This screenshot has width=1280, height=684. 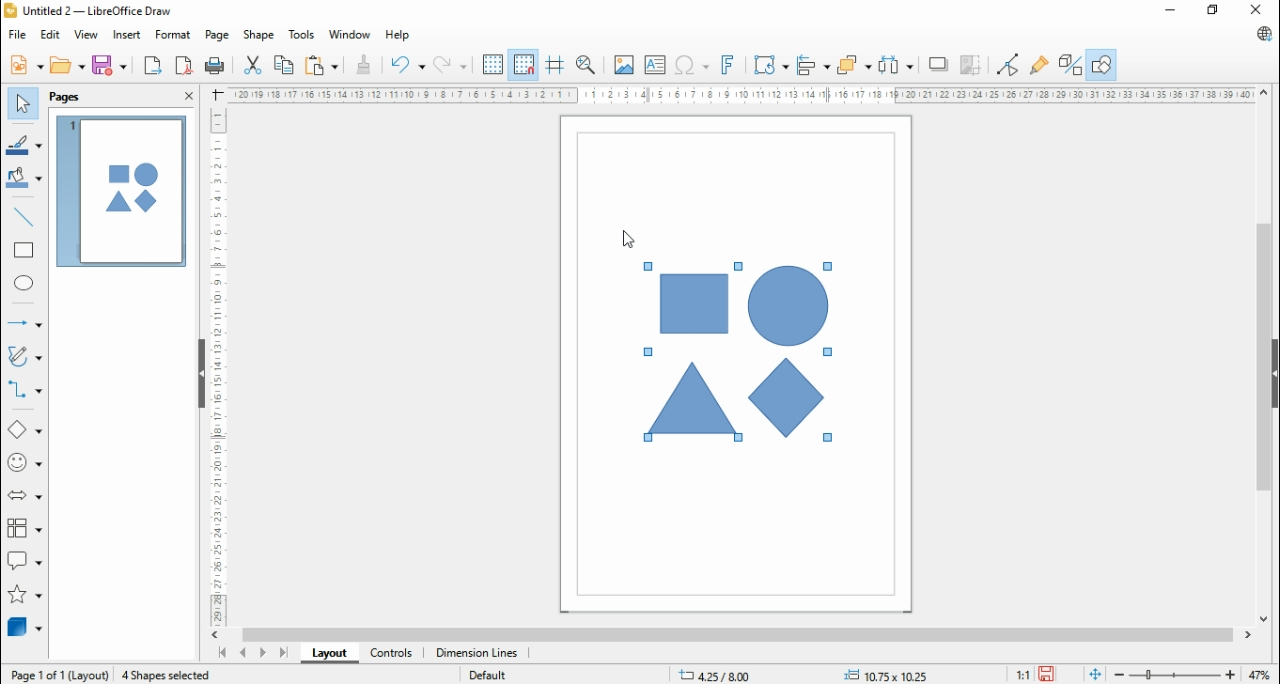 What do you see at coordinates (27, 354) in the screenshot?
I see `curves and polygons` at bounding box center [27, 354].